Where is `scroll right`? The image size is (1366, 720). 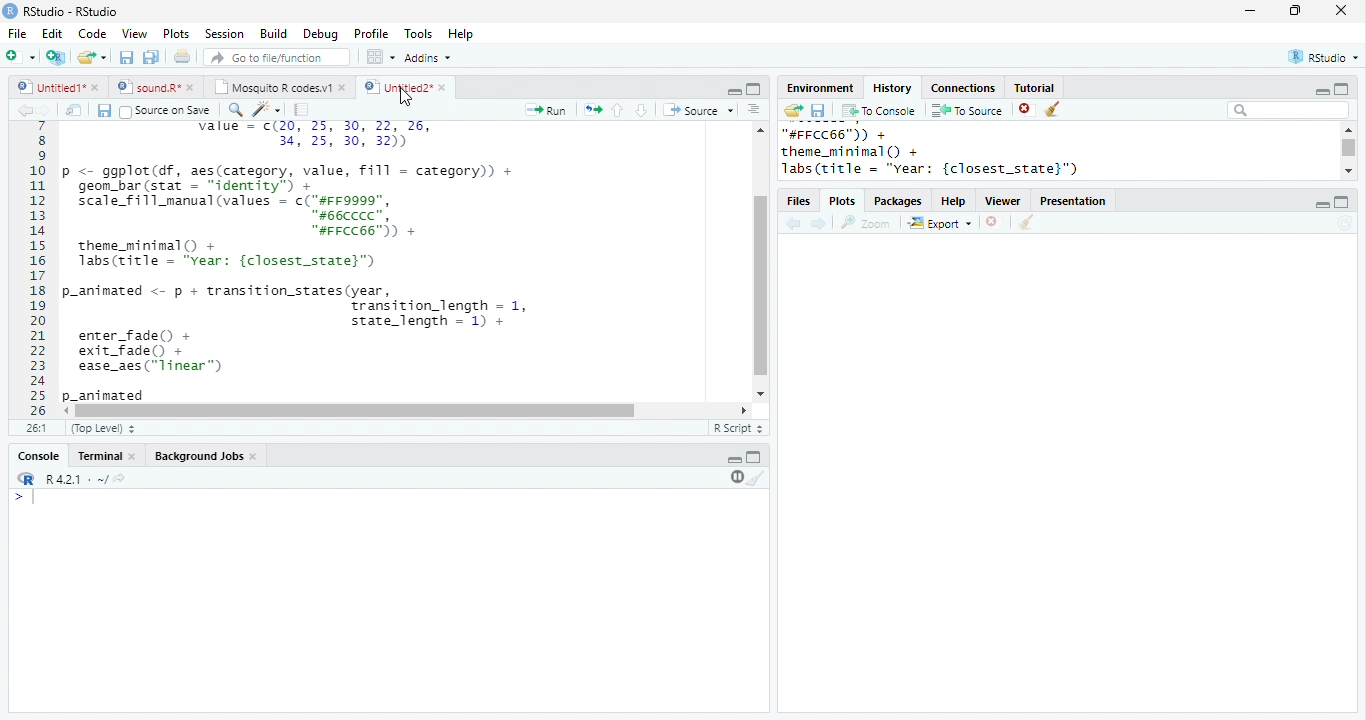 scroll right is located at coordinates (68, 411).